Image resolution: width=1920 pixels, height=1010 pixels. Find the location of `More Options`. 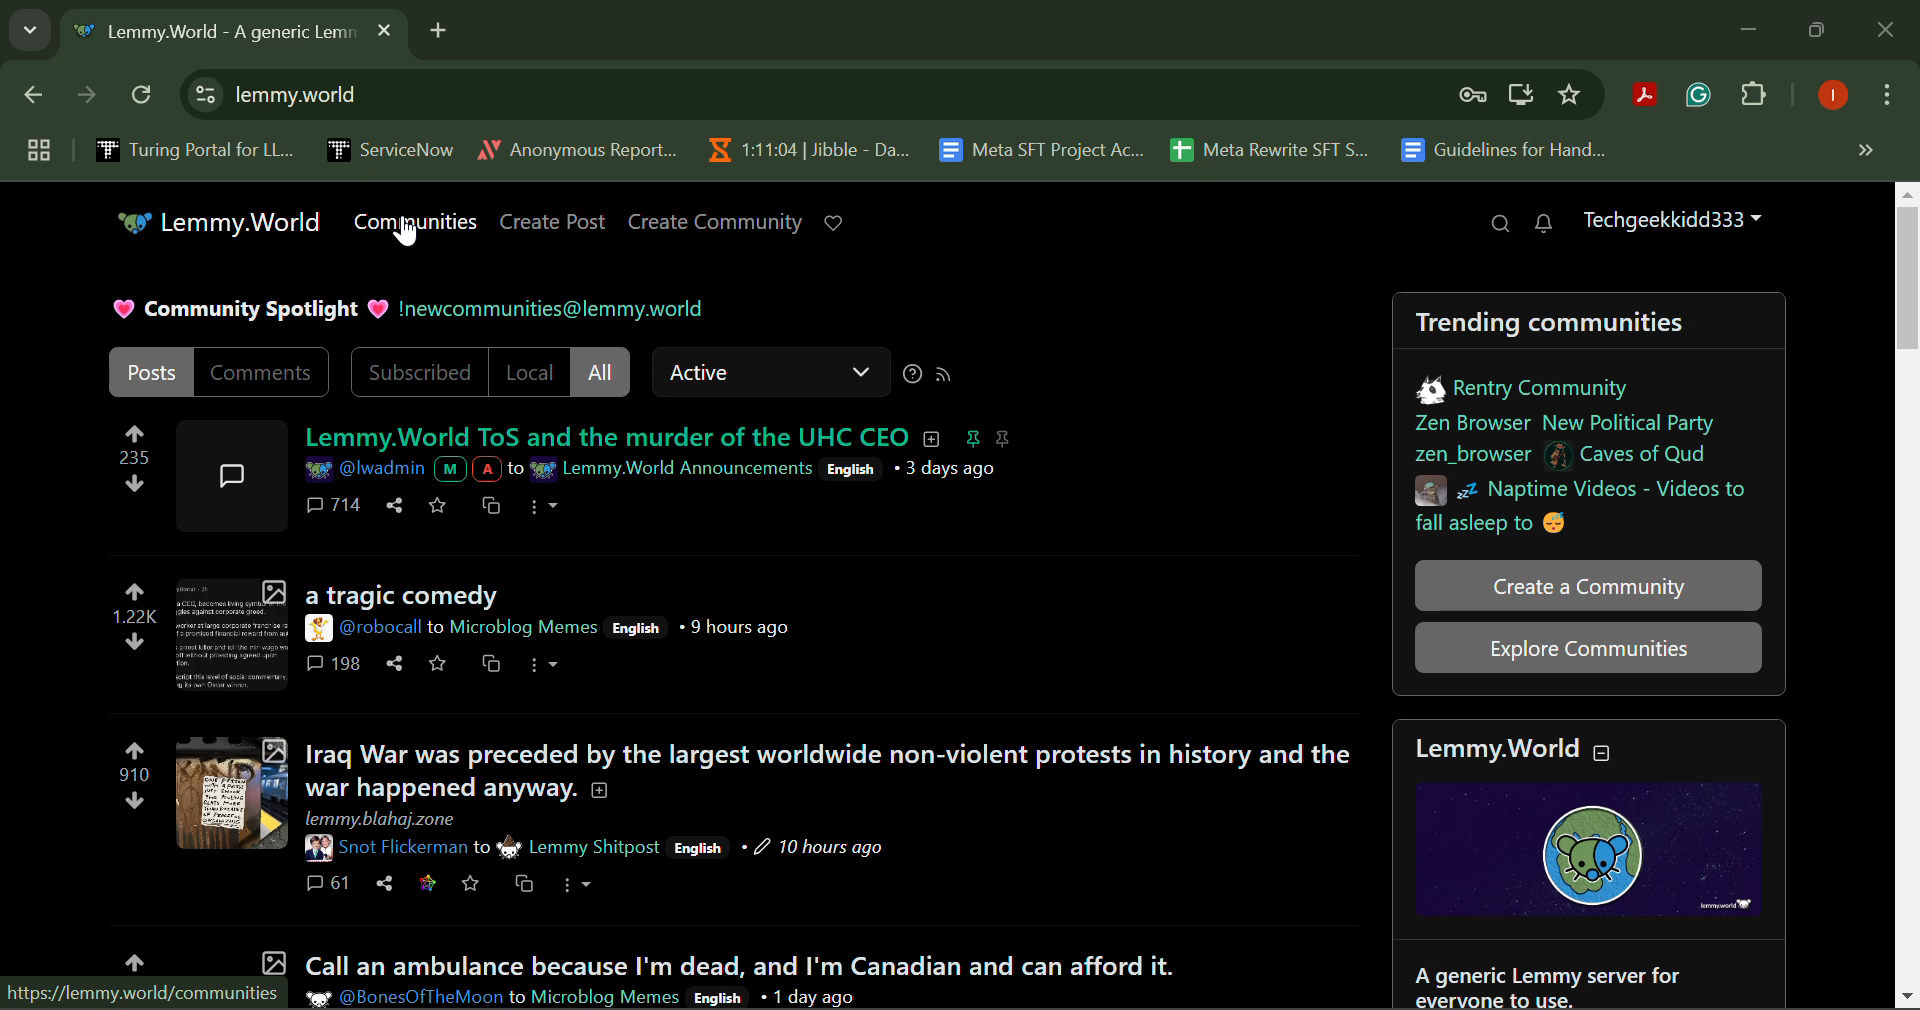

More Options is located at coordinates (1885, 99).